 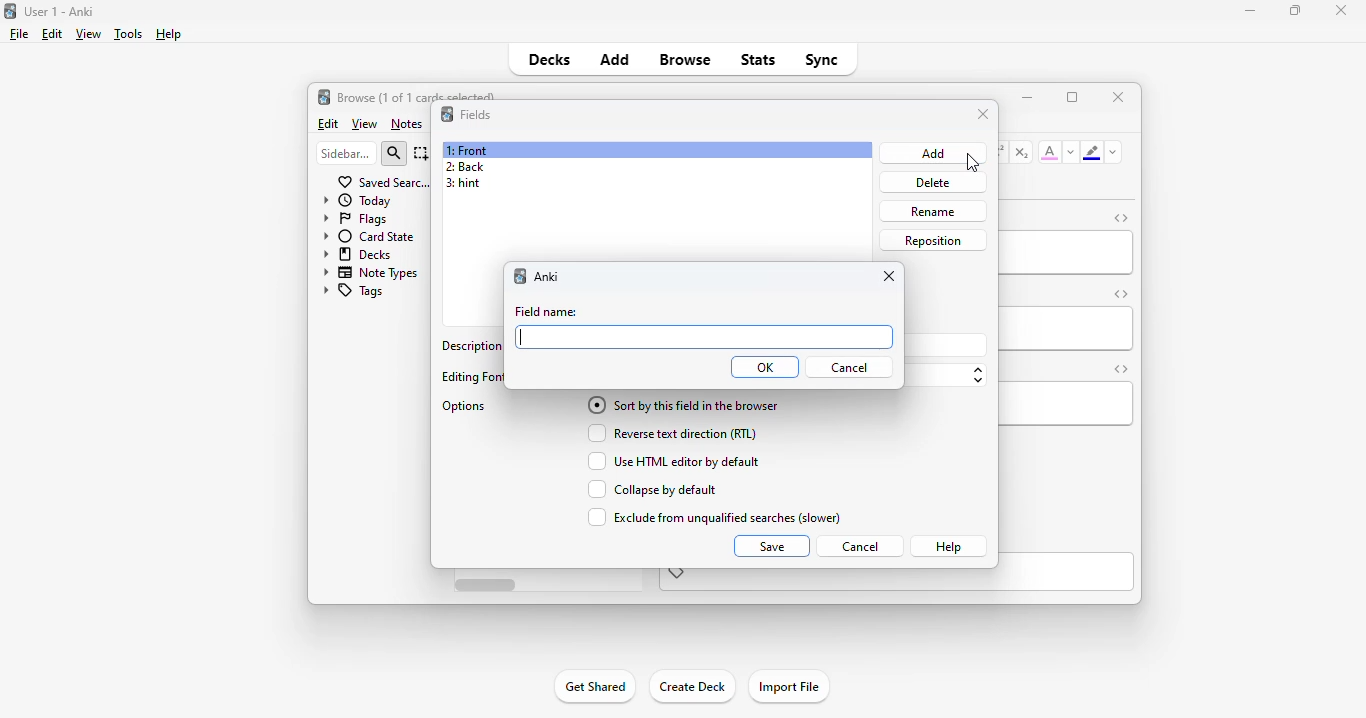 I want to click on logo, so click(x=520, y=276).